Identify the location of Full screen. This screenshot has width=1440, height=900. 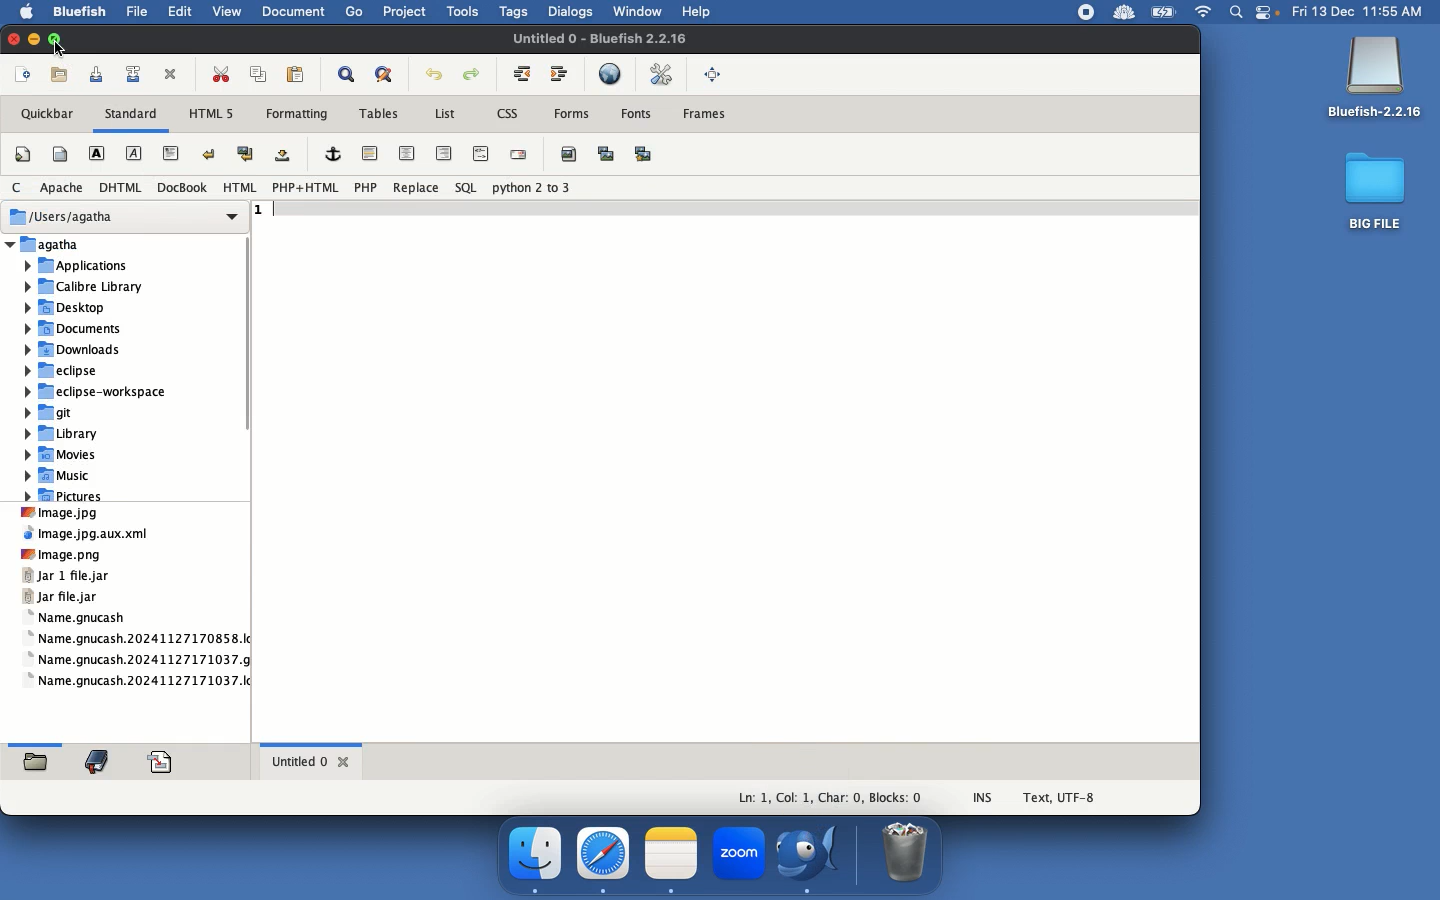
(715, 76).